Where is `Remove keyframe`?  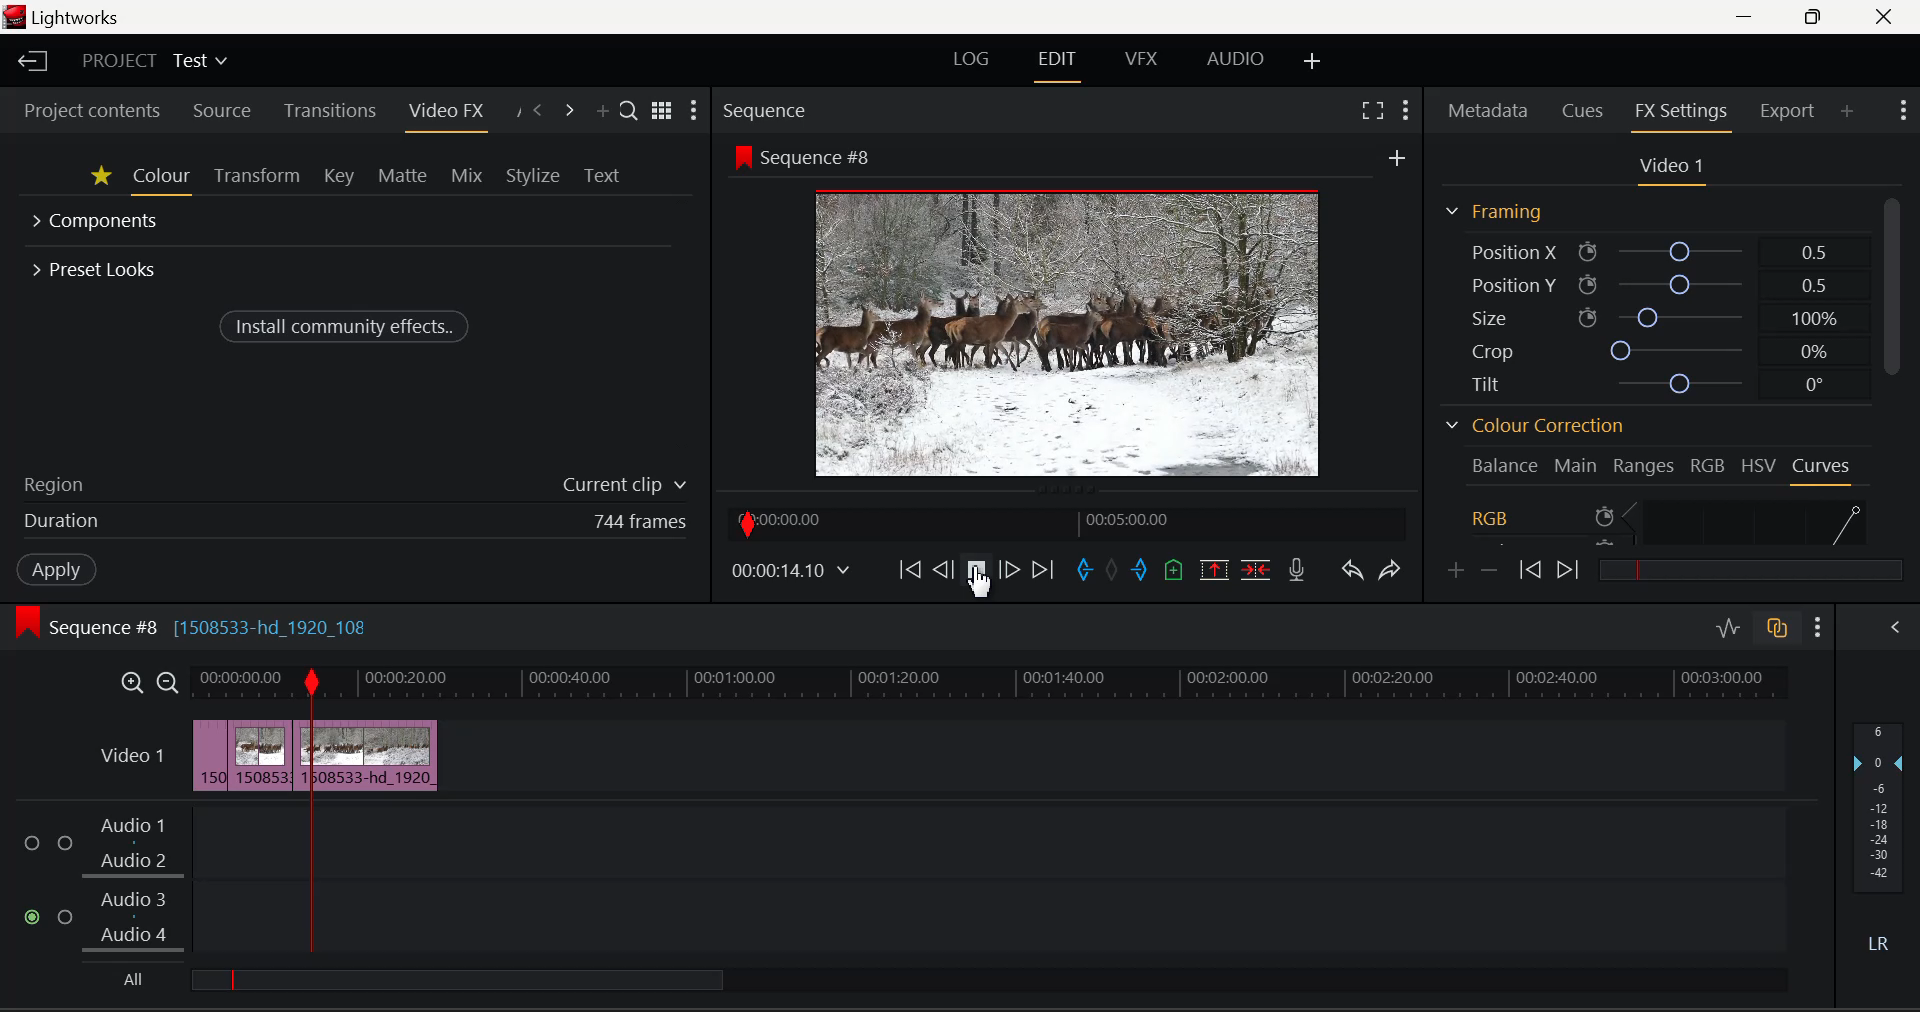
Remove keyframe is located at coordinates (1490, 571).